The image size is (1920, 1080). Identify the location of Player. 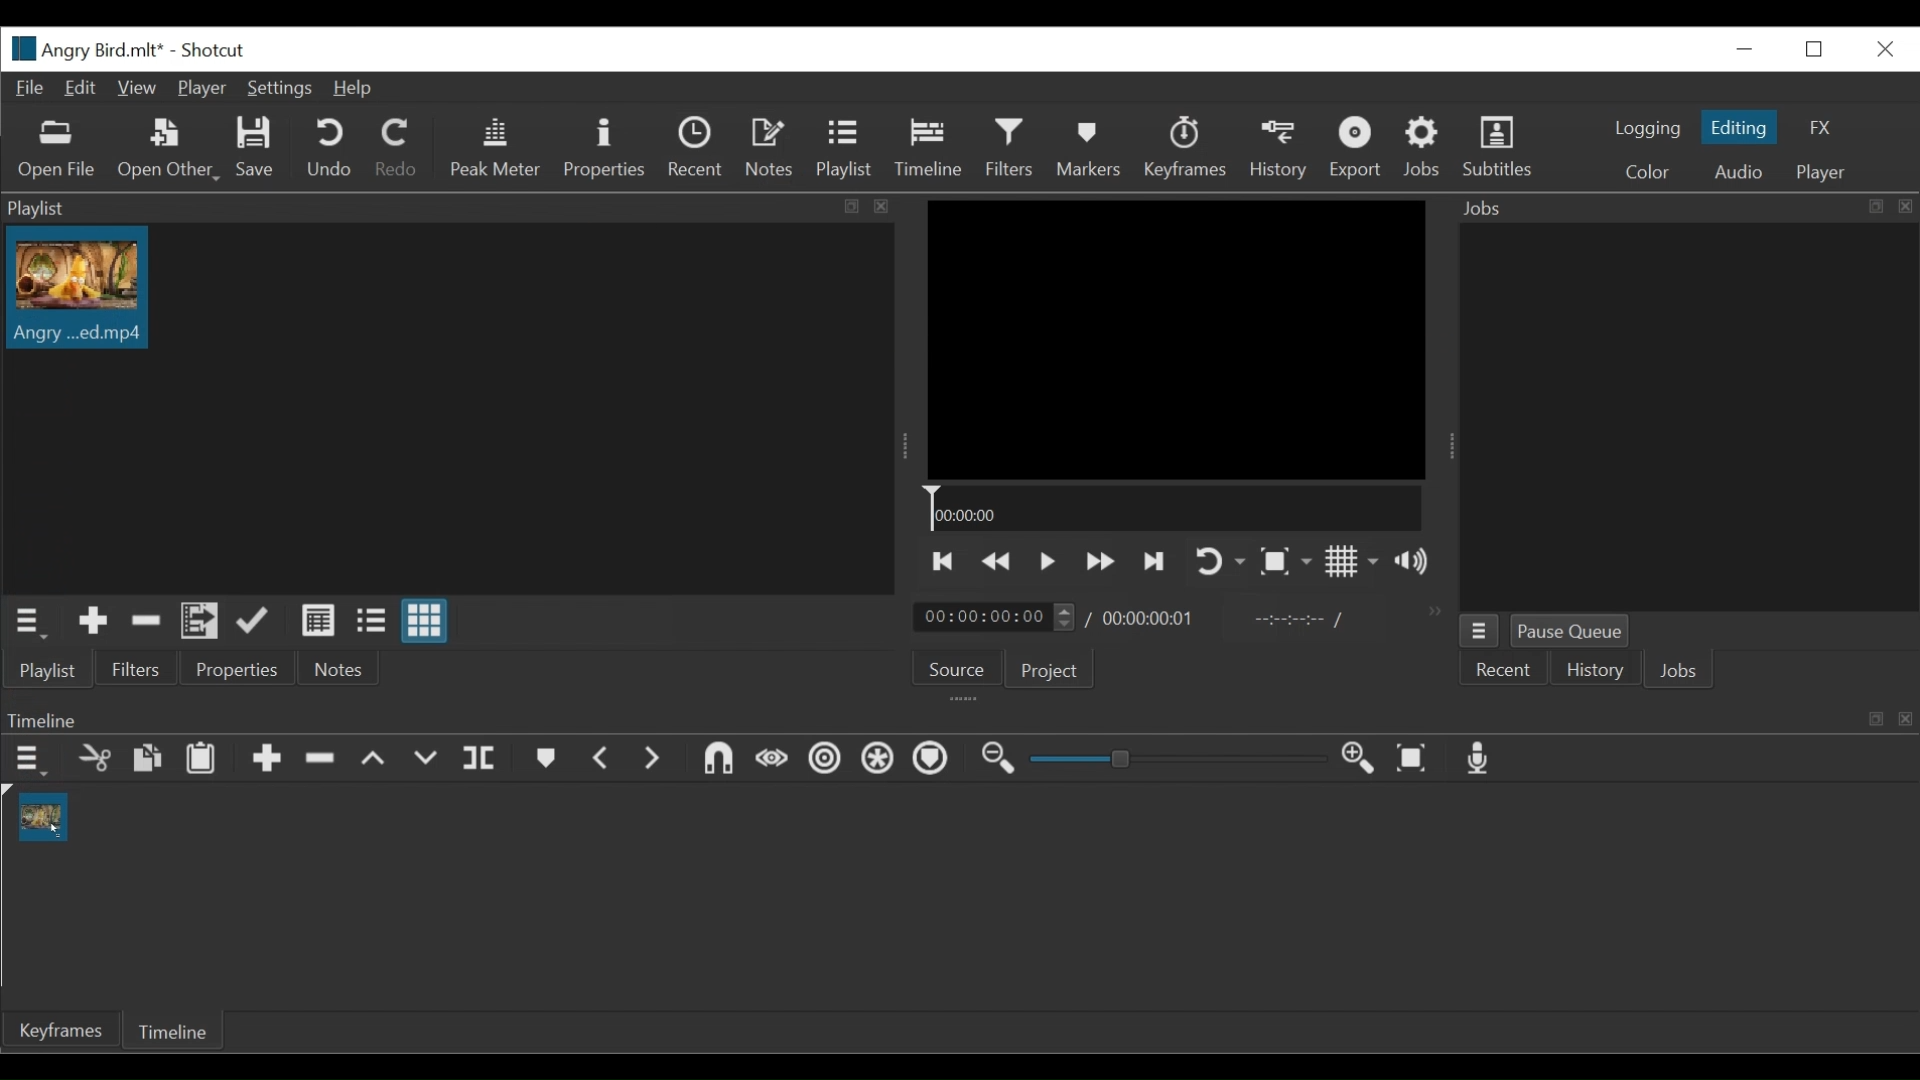
(1820, 173).